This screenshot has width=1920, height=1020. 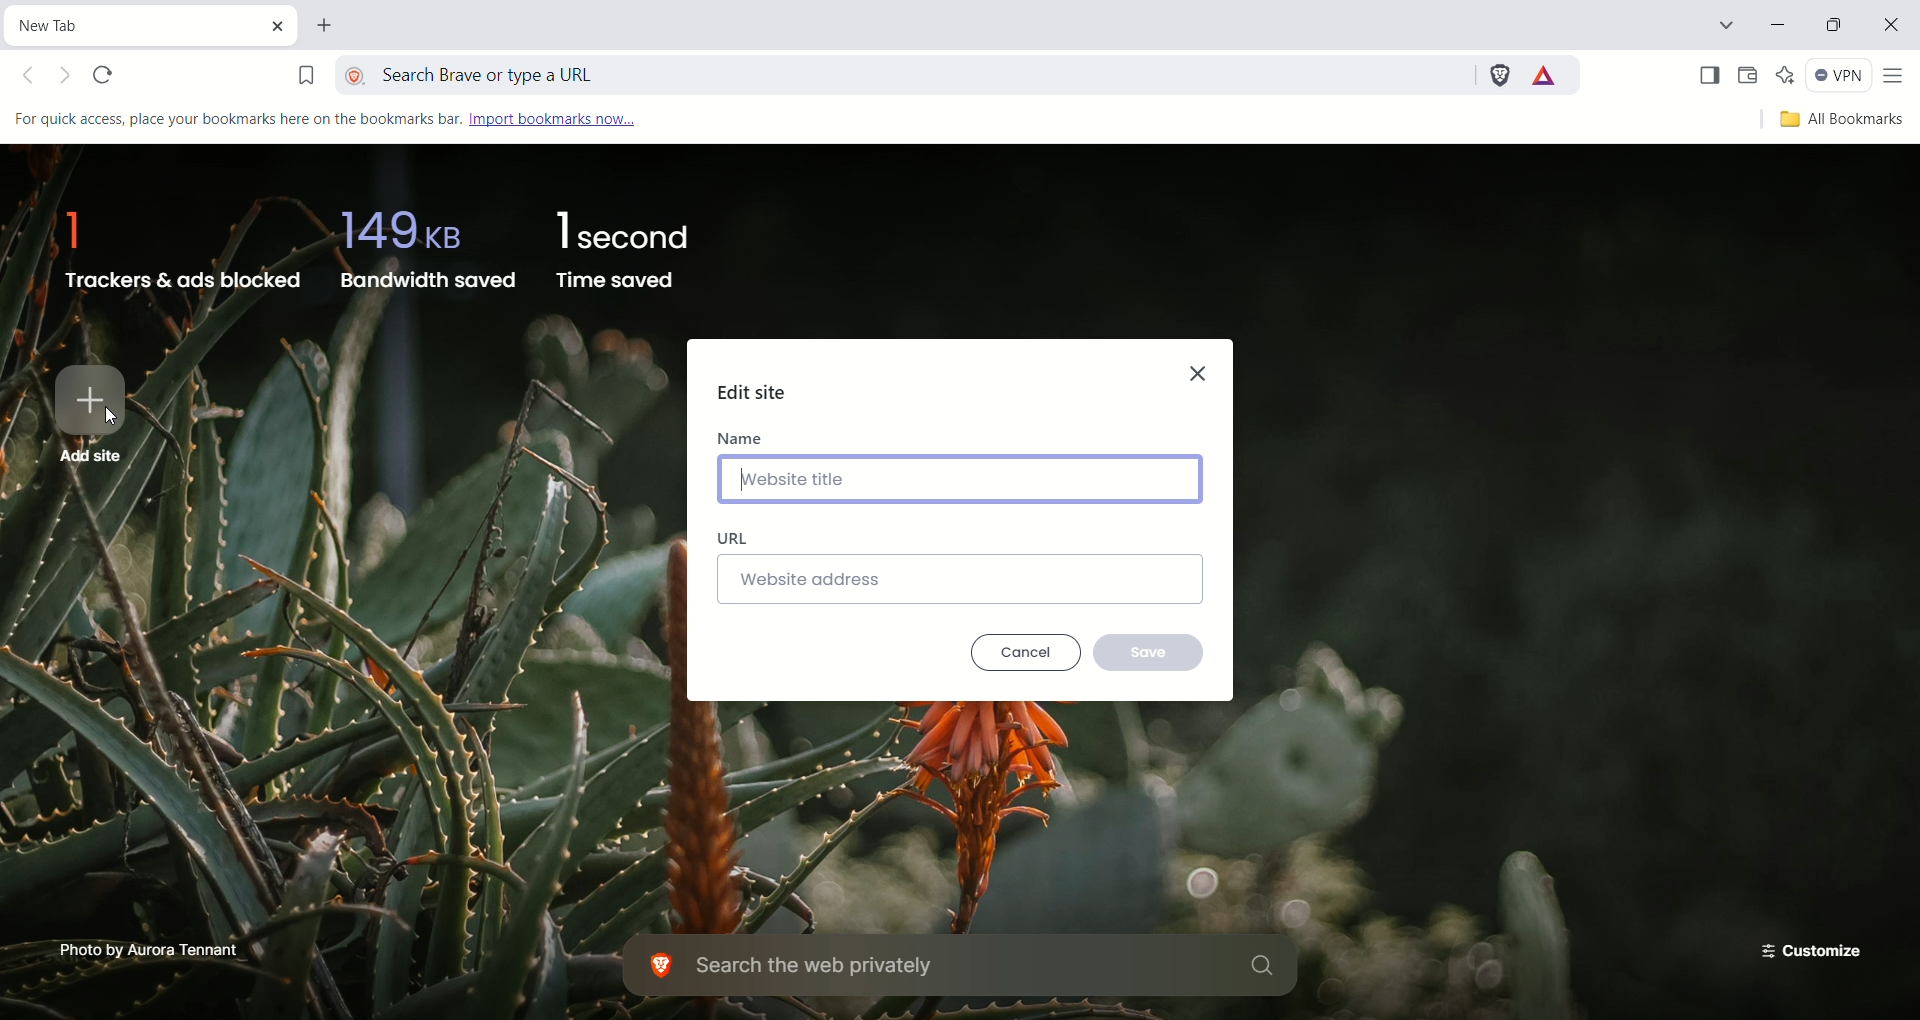 I want to click on cancel, so click(x=1028, y=653).